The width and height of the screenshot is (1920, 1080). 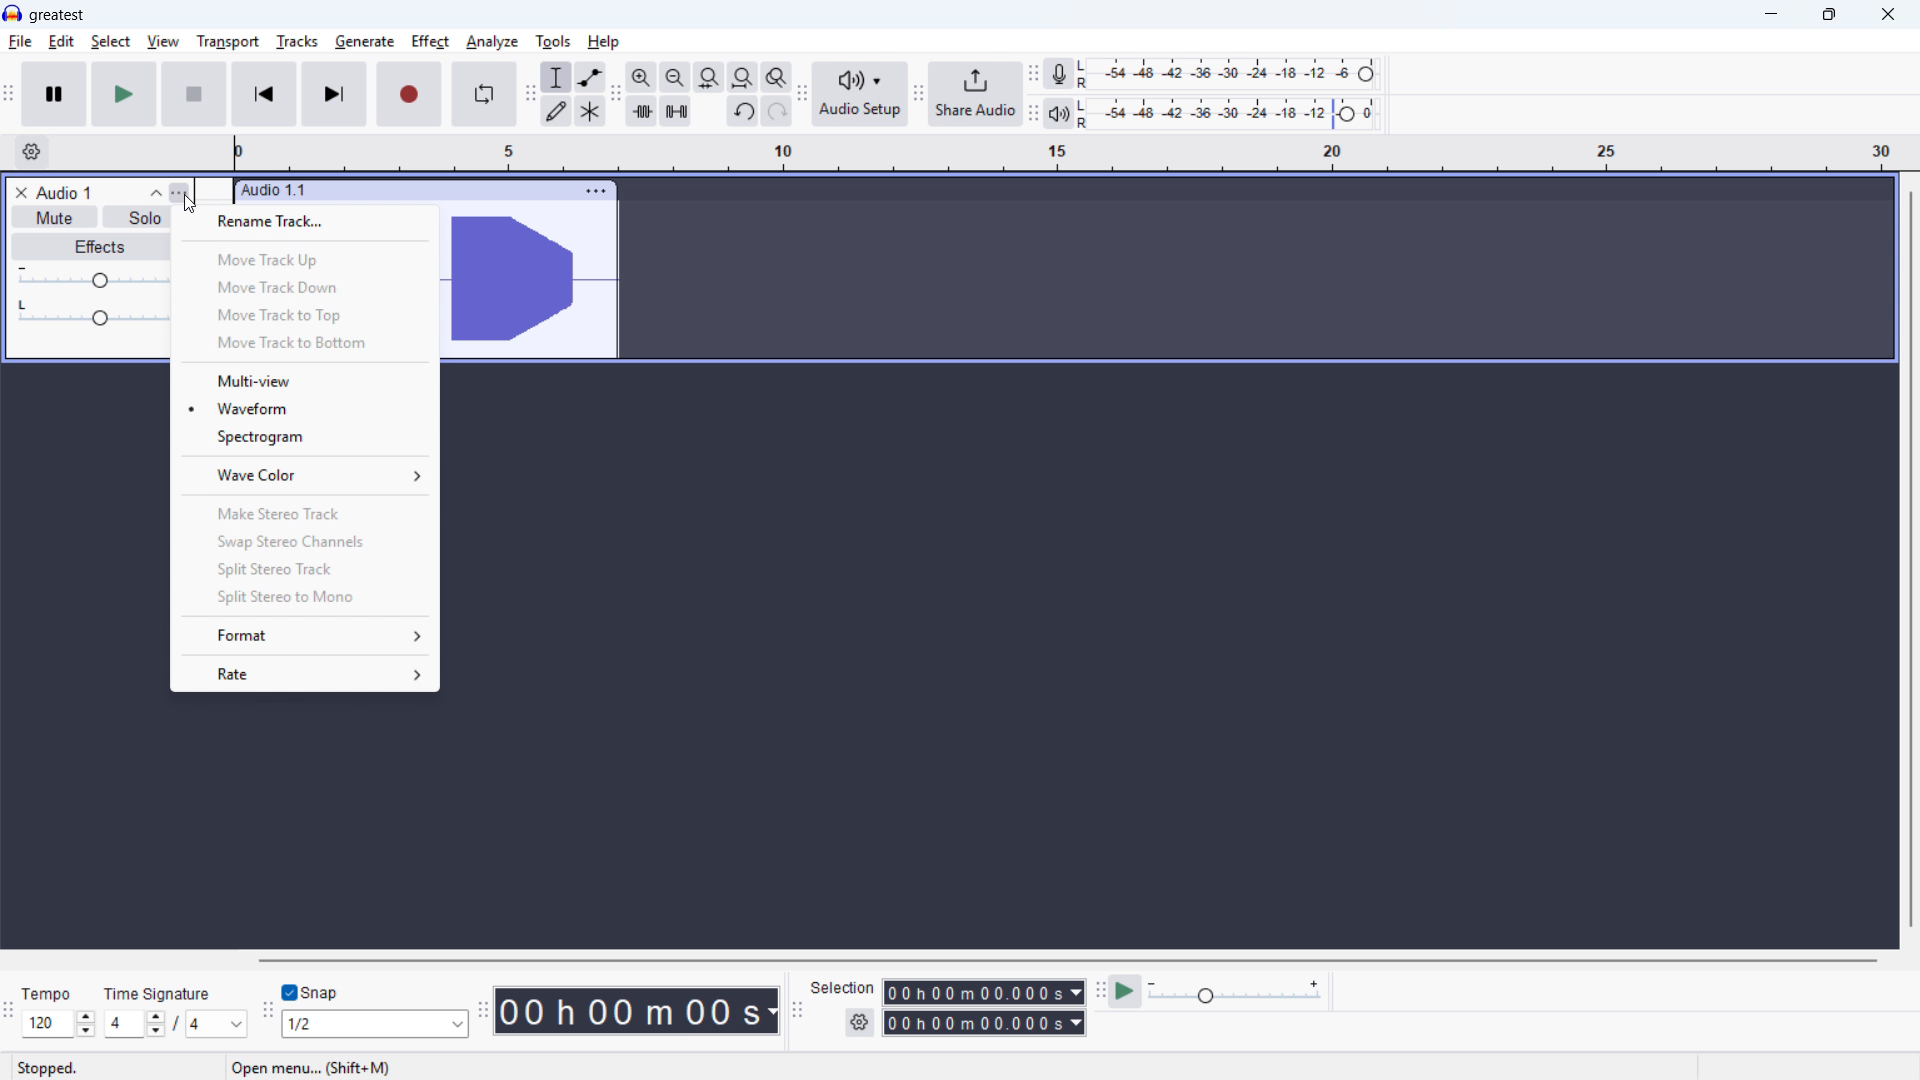 I want to click on Stop , so click(x=195, y=94).